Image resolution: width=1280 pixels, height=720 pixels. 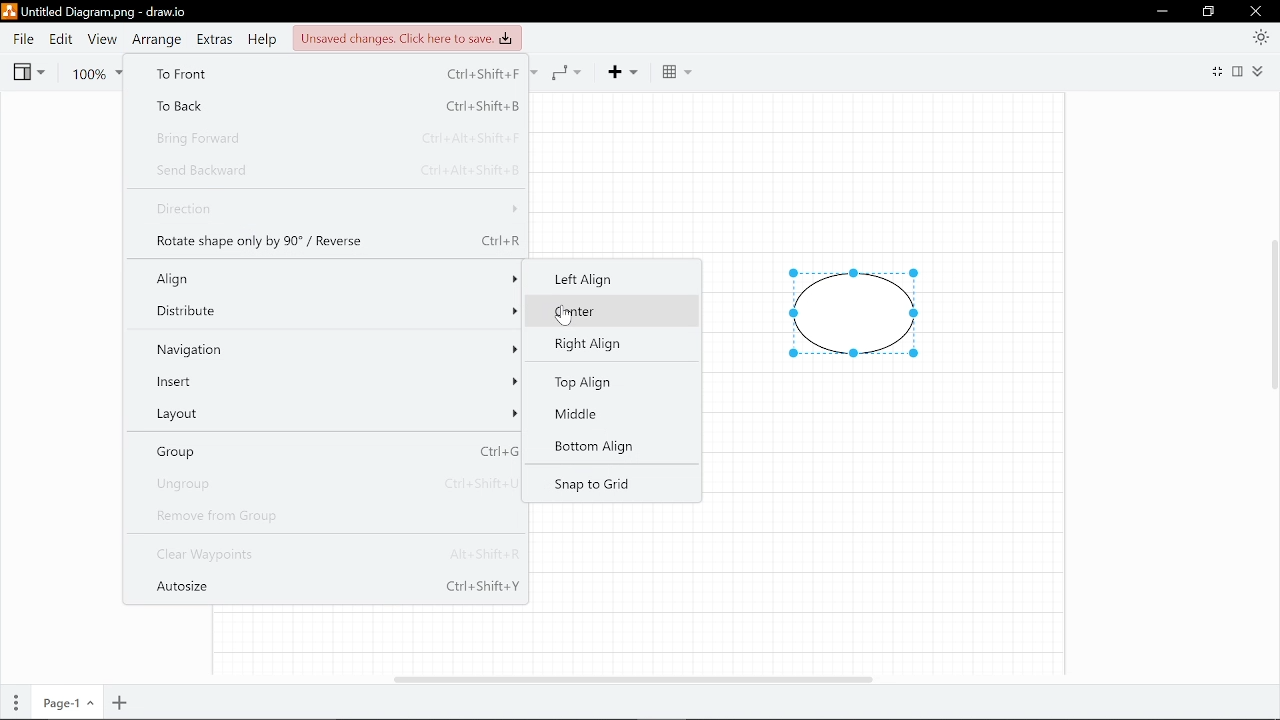 What do you see at coordinates (14, 704) in the screenshot?
I see `Pages` at bounding box center [14, 704].